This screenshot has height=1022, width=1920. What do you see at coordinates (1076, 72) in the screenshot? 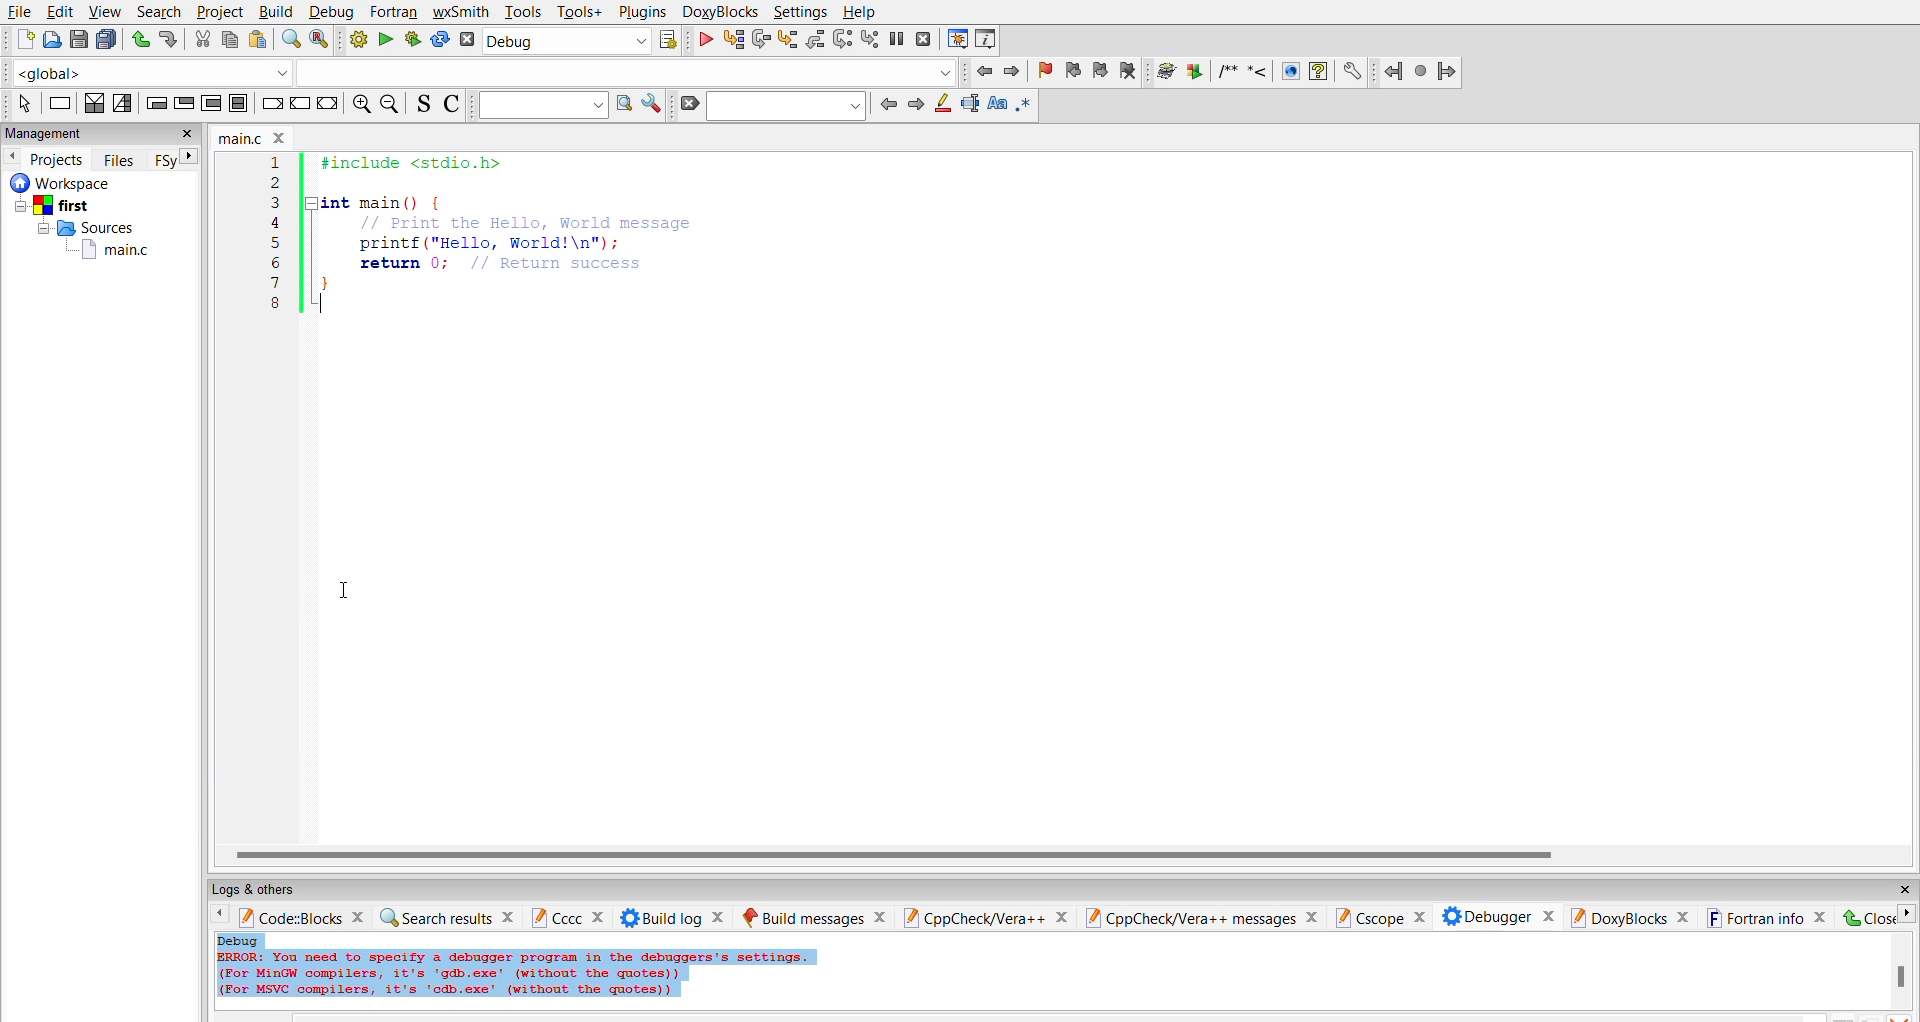
I see `pervious bookmark` at bounding box center [1076, 72].